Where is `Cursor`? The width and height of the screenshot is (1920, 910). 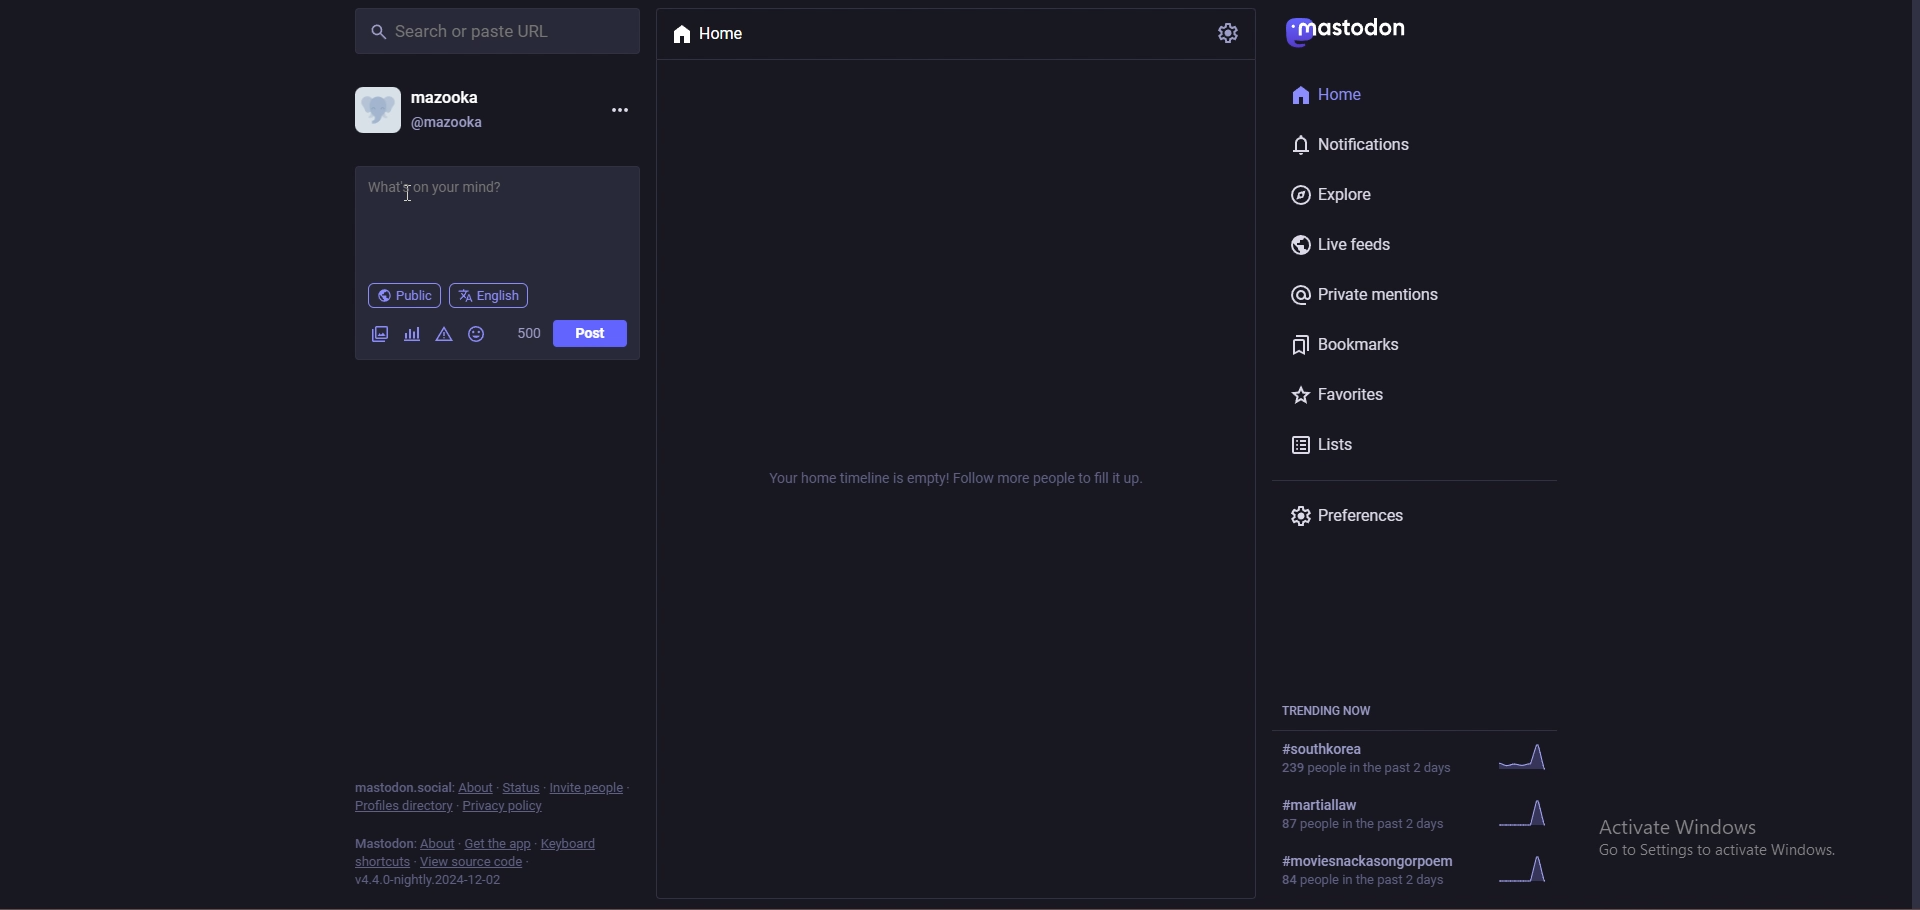 Cursor is located at coordinates (405, 197).